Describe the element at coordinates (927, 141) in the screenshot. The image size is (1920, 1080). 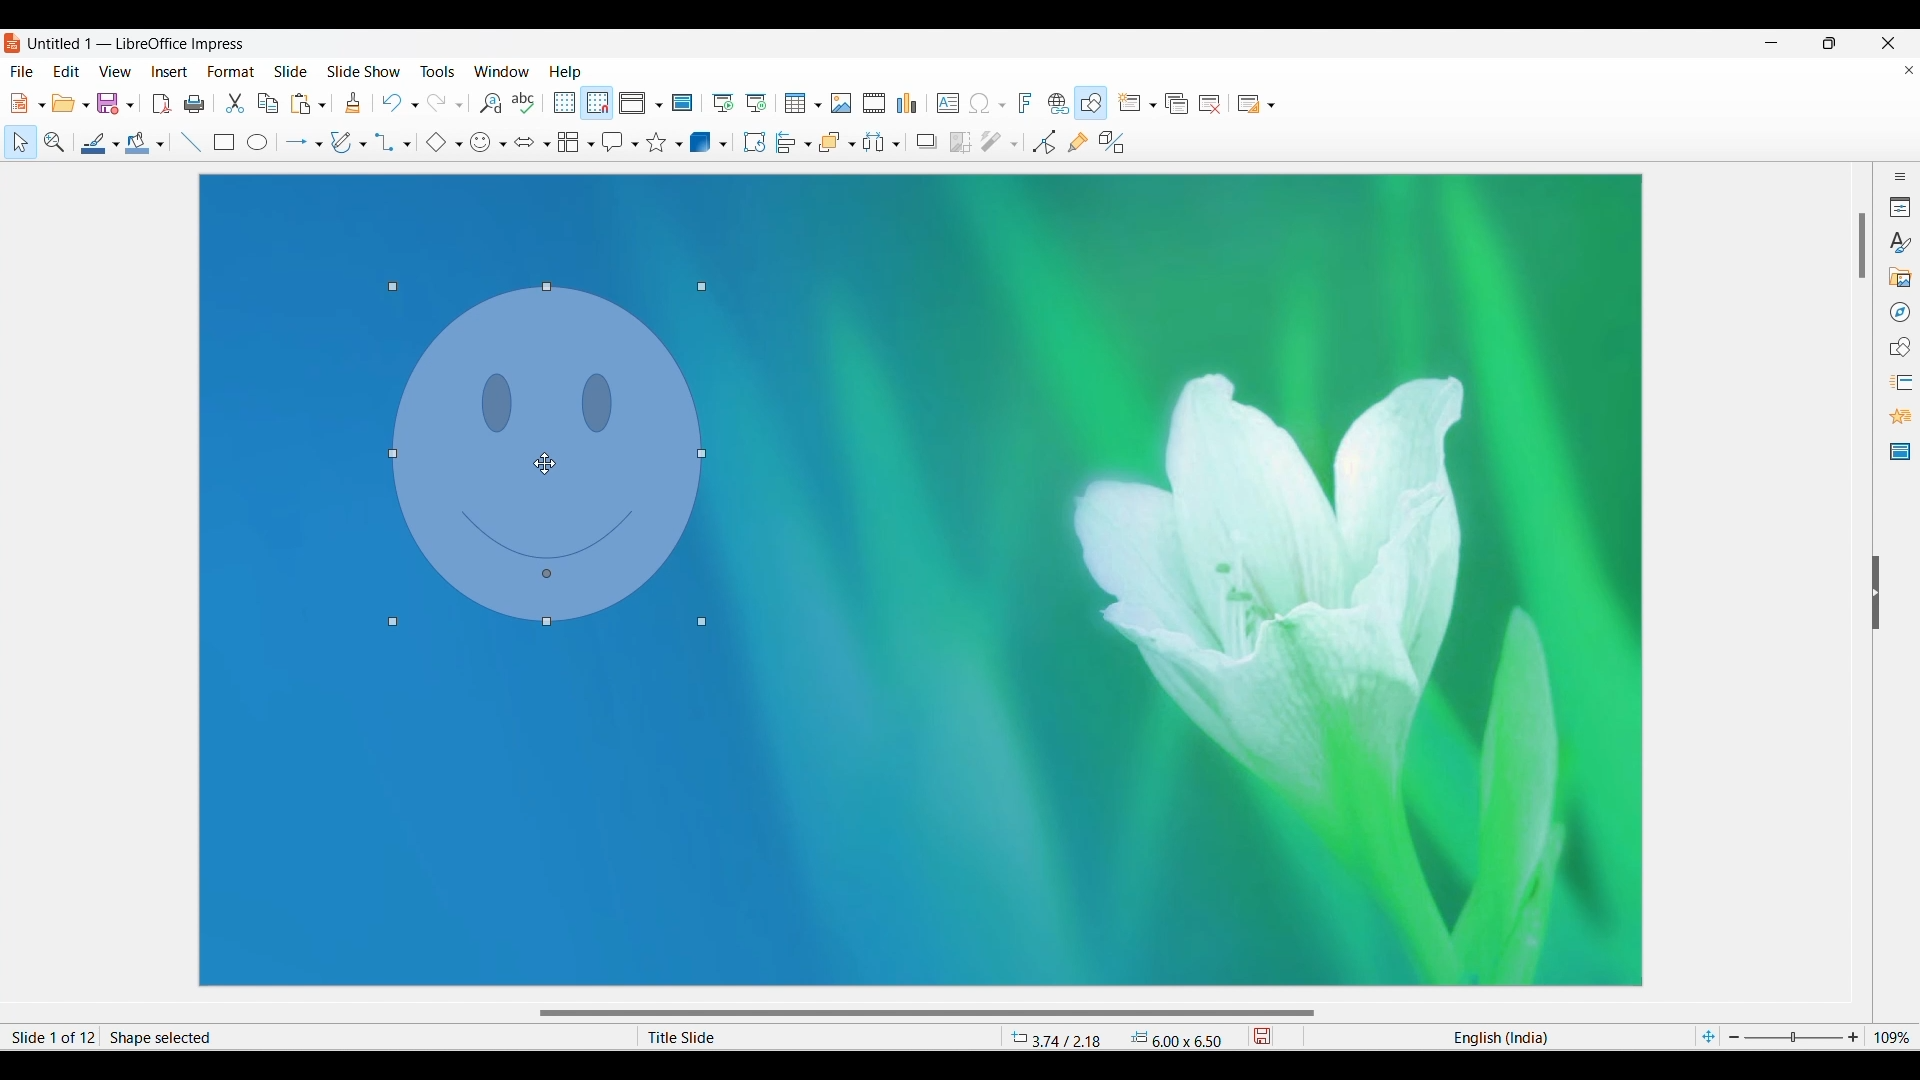
I see `Shadow` at that location.